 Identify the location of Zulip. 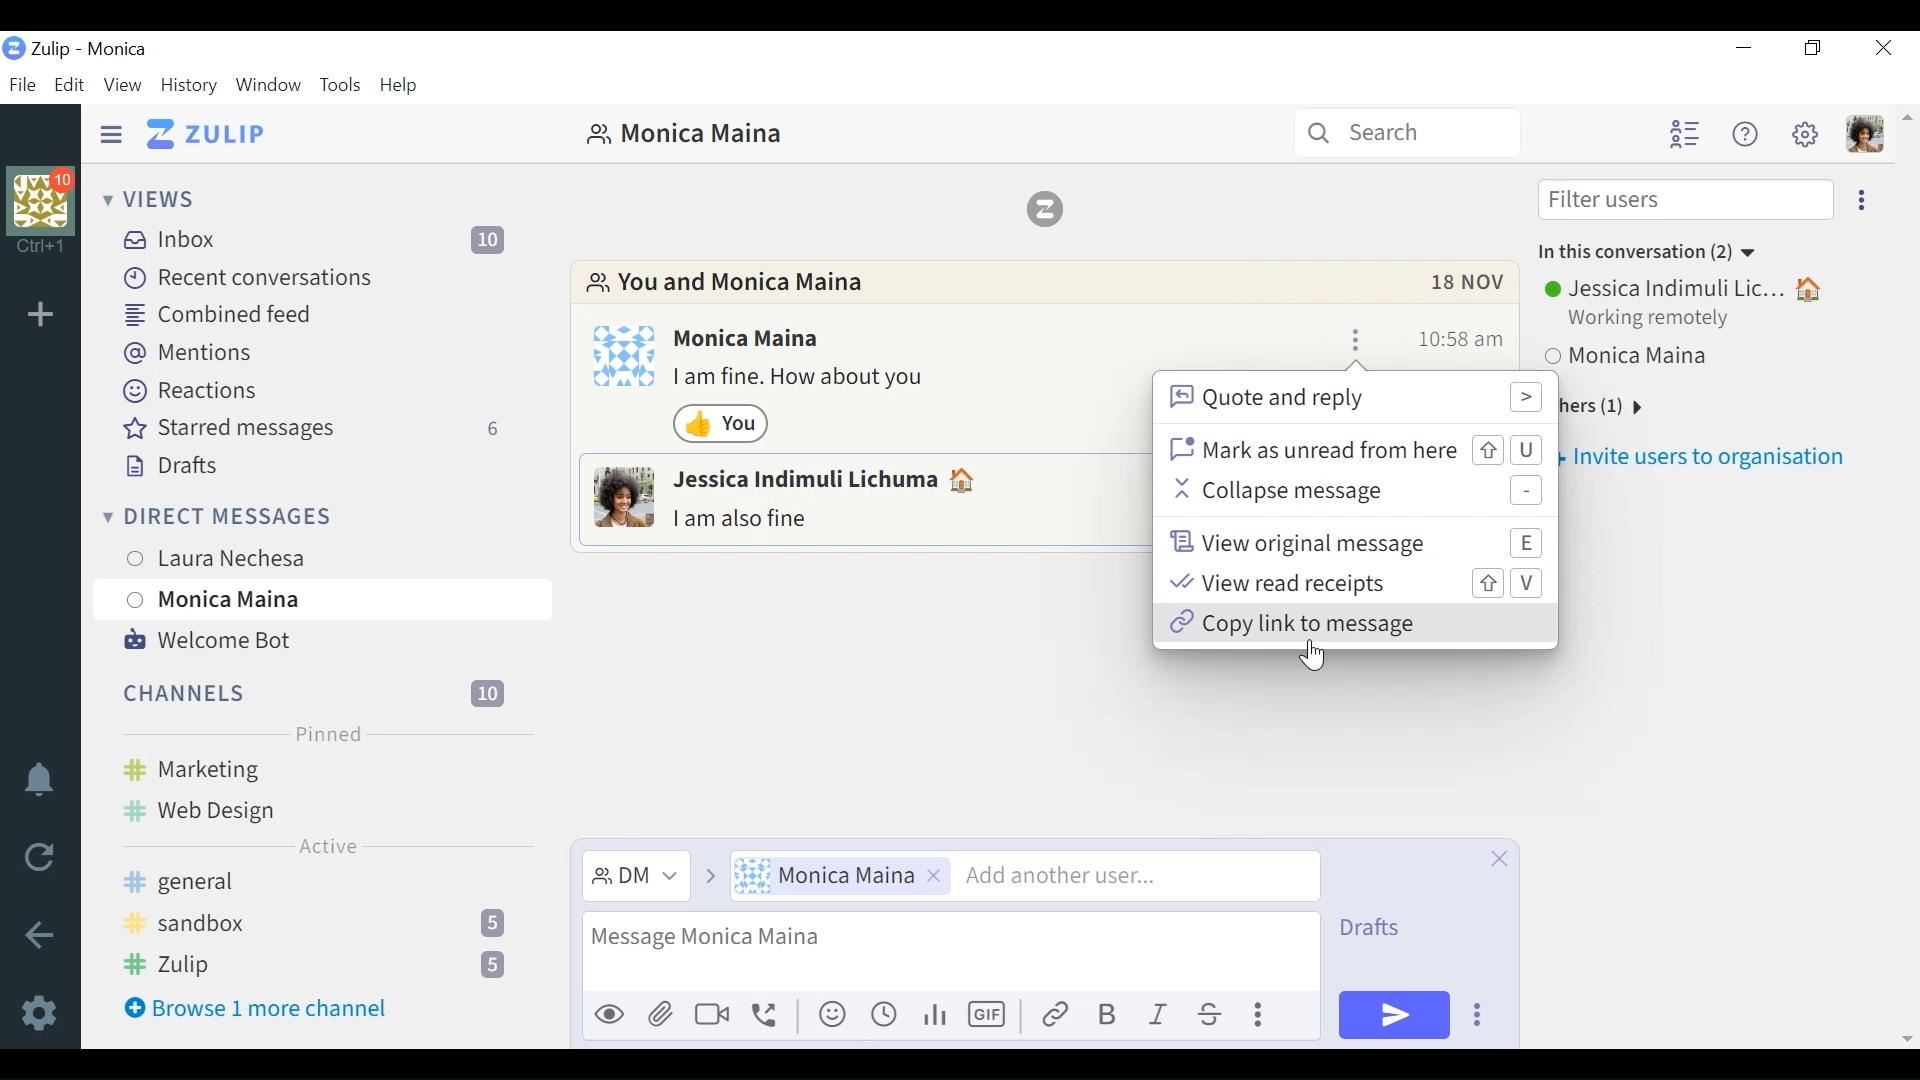
(325, 965).